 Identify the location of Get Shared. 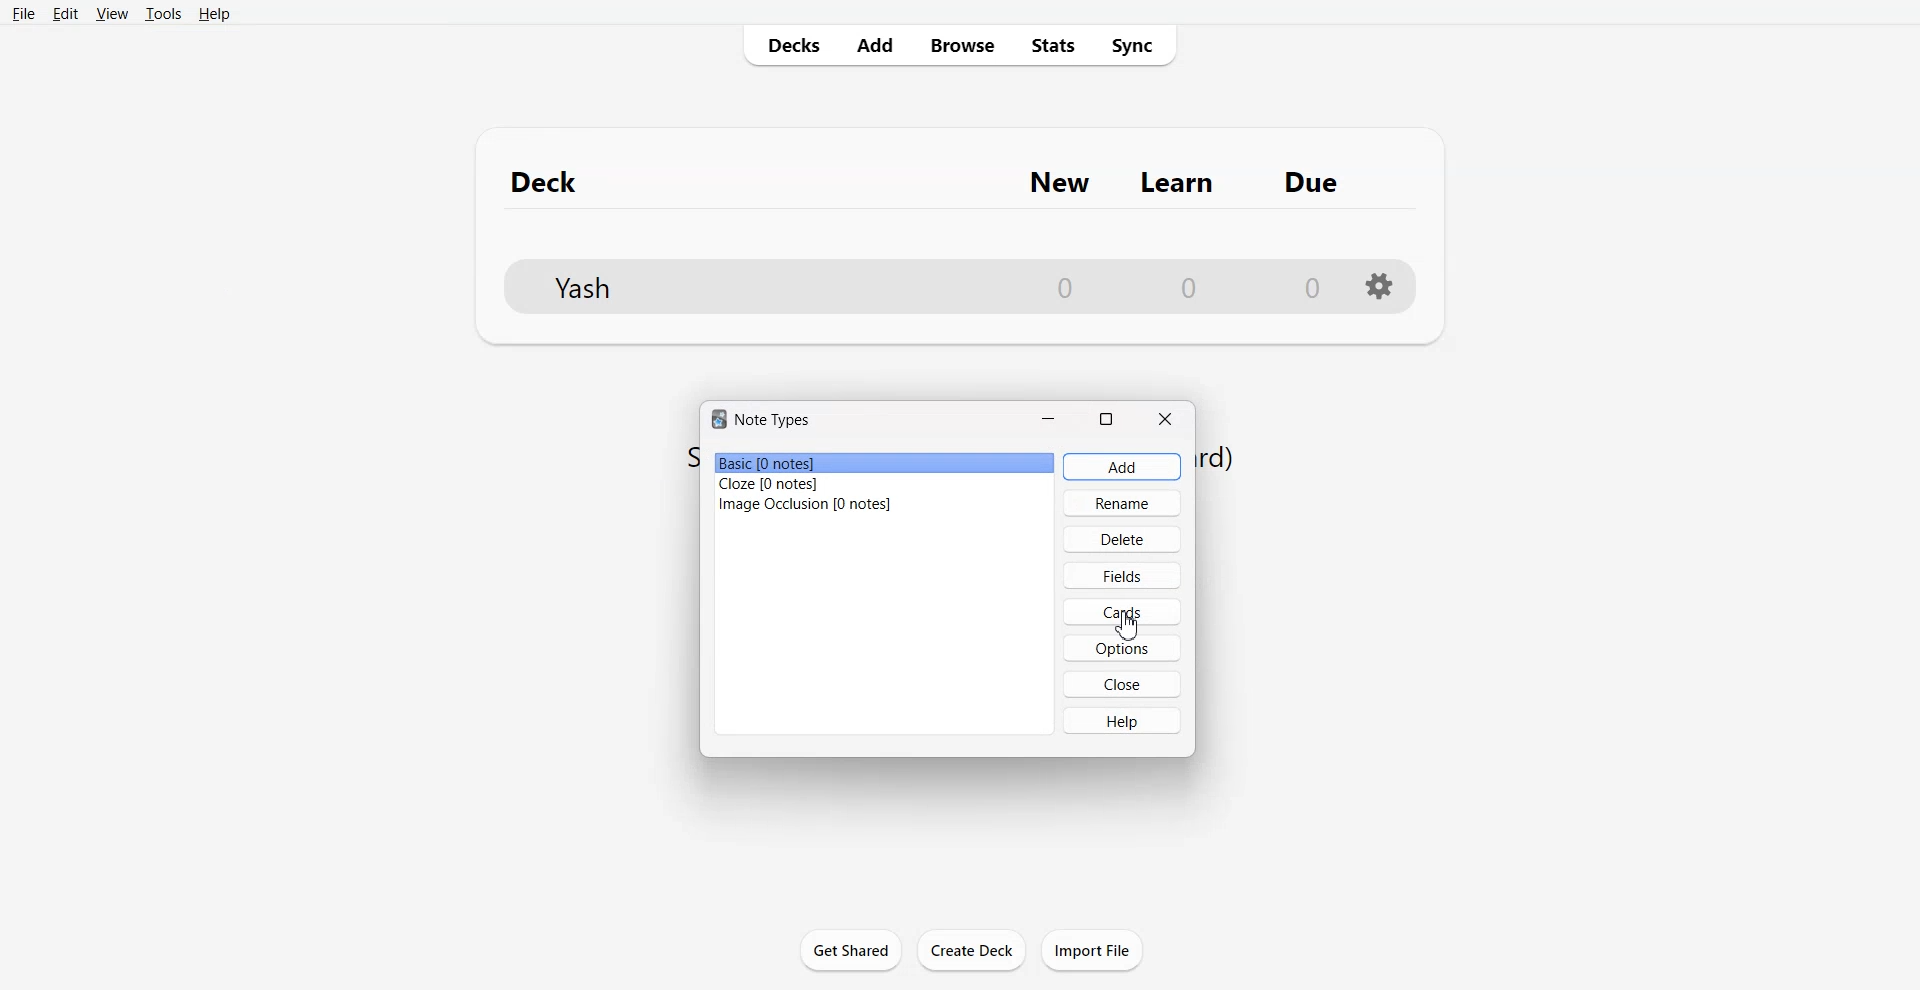
(851, 949).